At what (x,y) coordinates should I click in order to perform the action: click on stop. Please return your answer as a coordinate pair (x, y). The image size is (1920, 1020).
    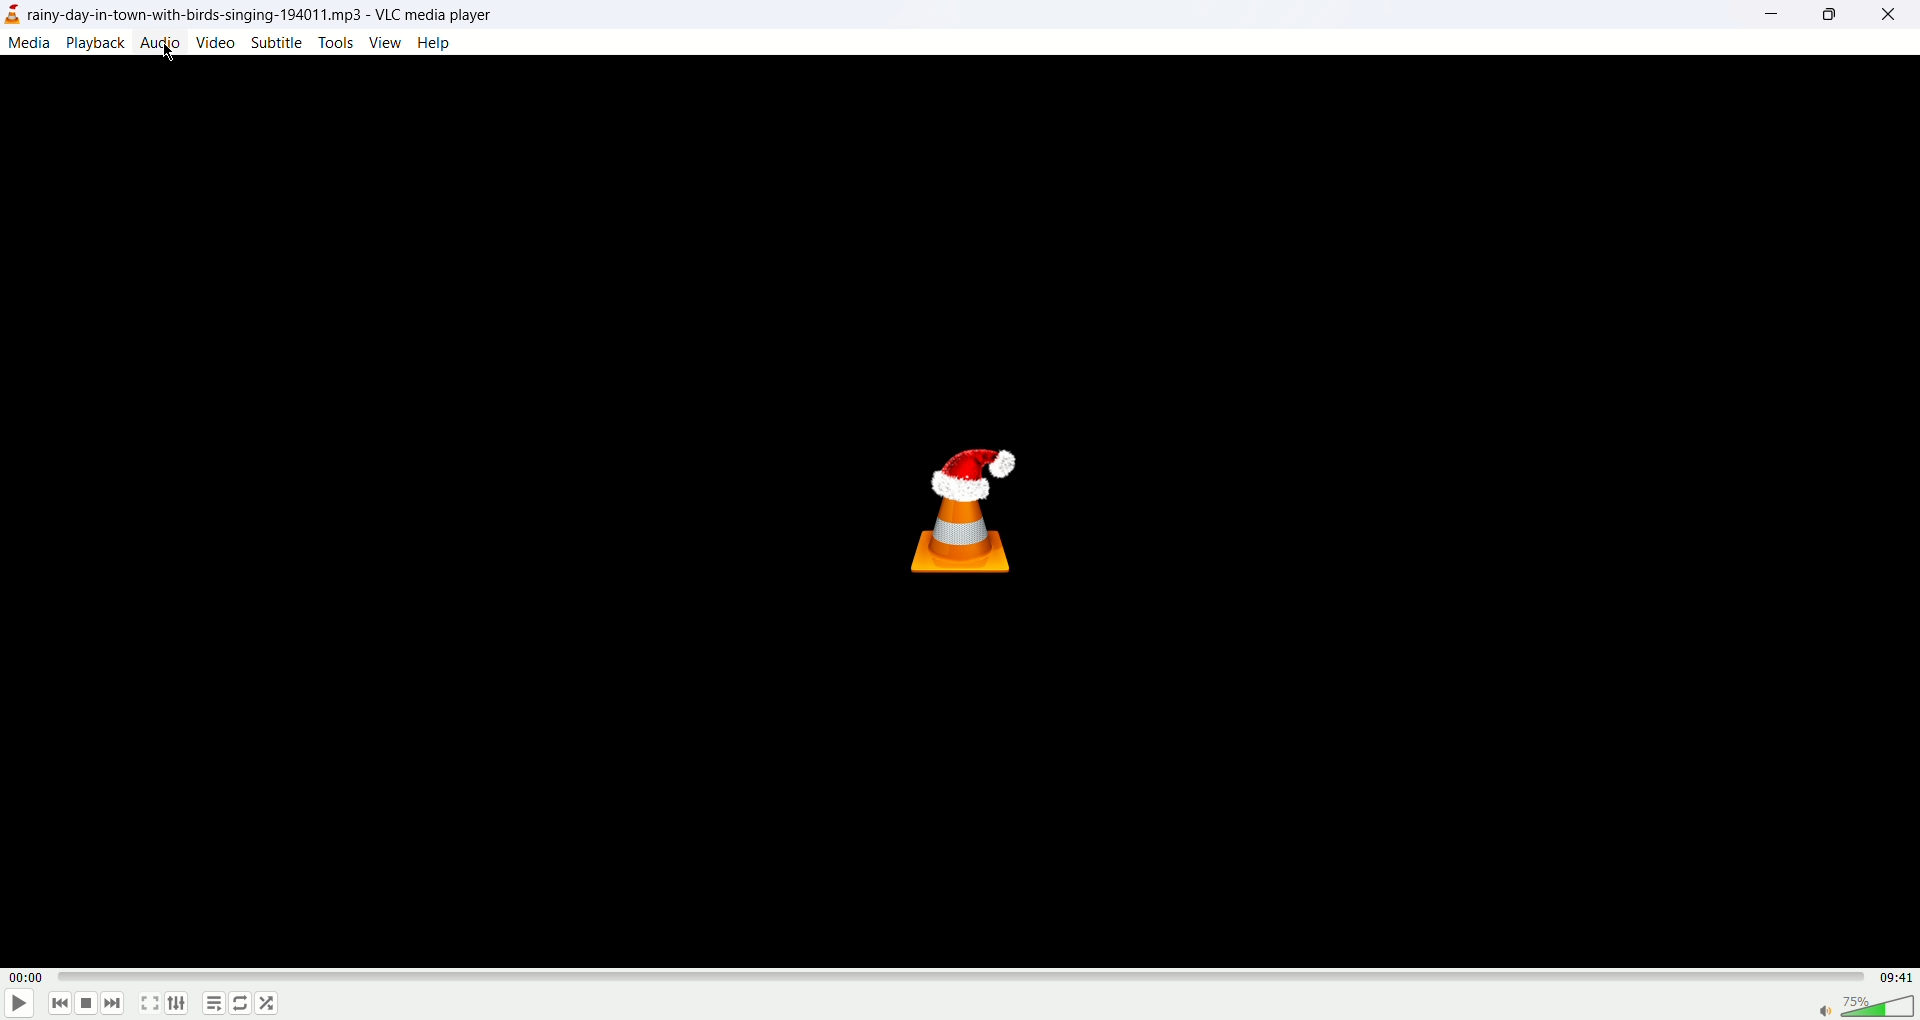
    Looking at the image, I should click on (87, 1003).